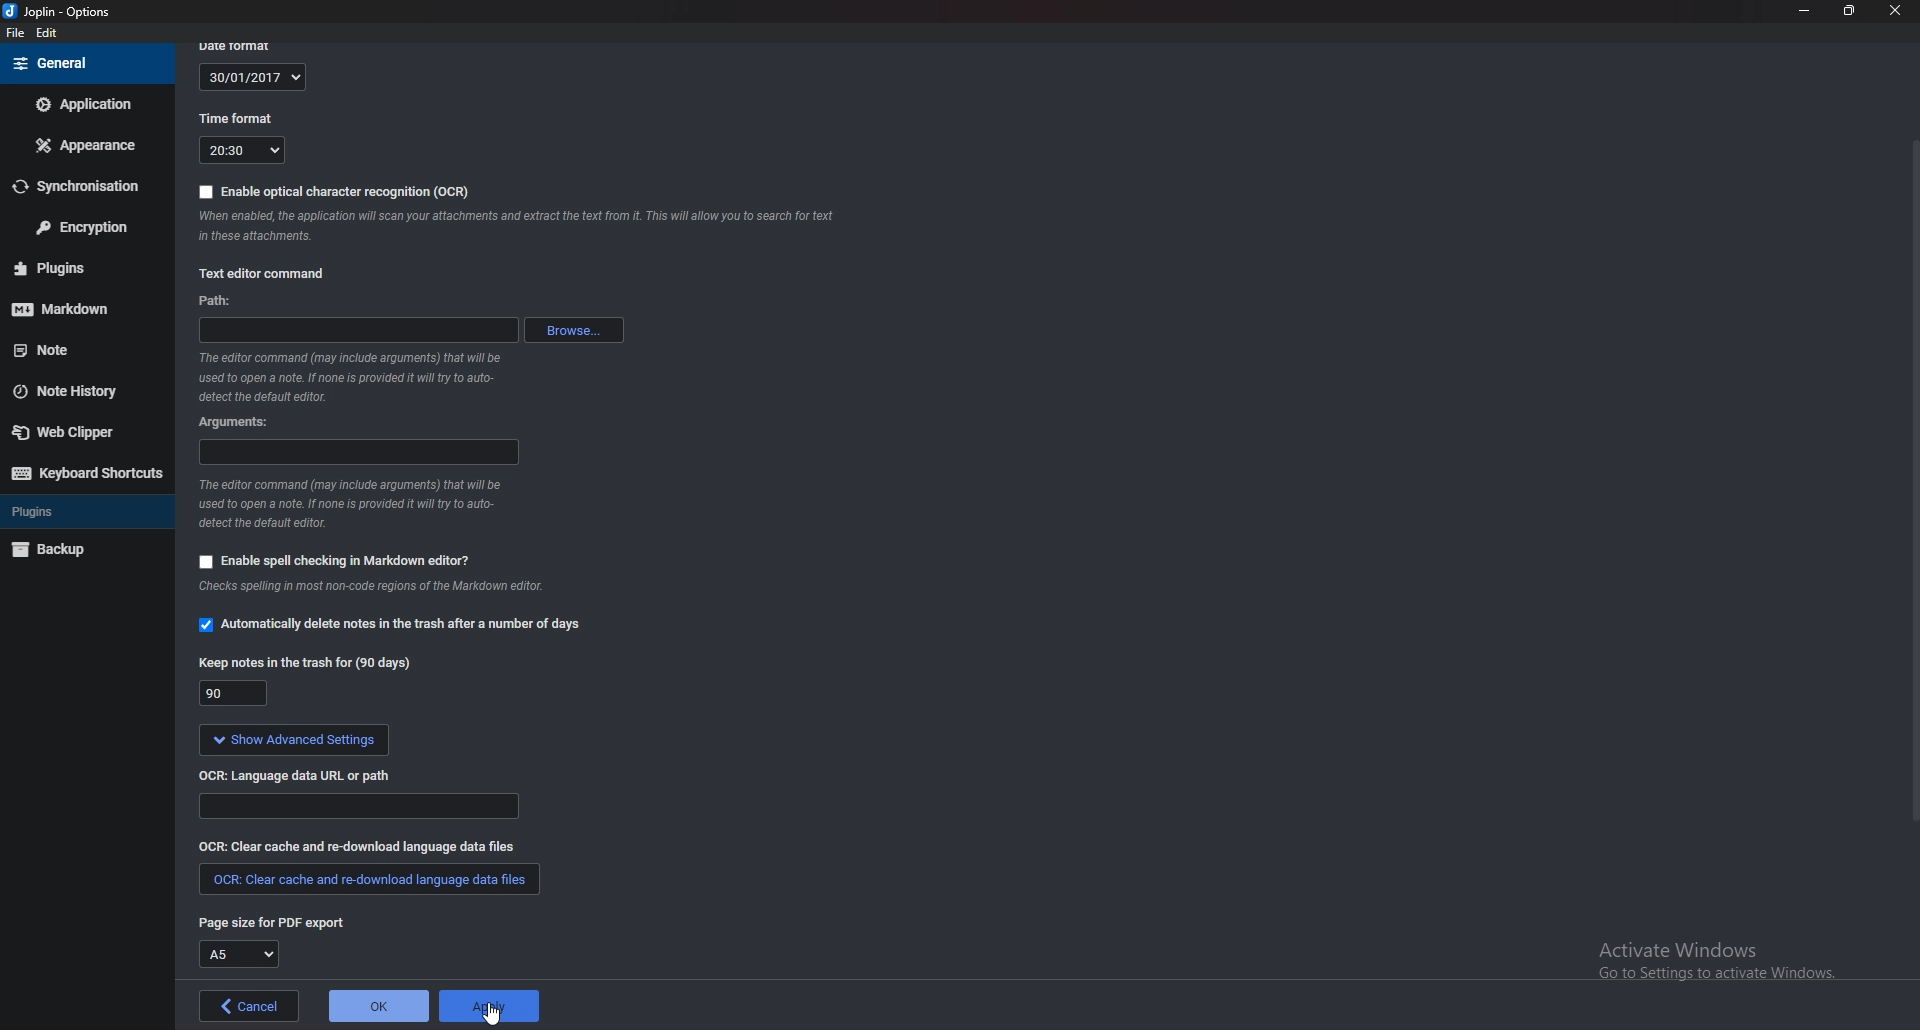 Image resolution: width=1920 pixels, height=1030 pixels. Describe the element at coordinates (292, 742) in the screenshot. I see `show advanced settings` at that location.